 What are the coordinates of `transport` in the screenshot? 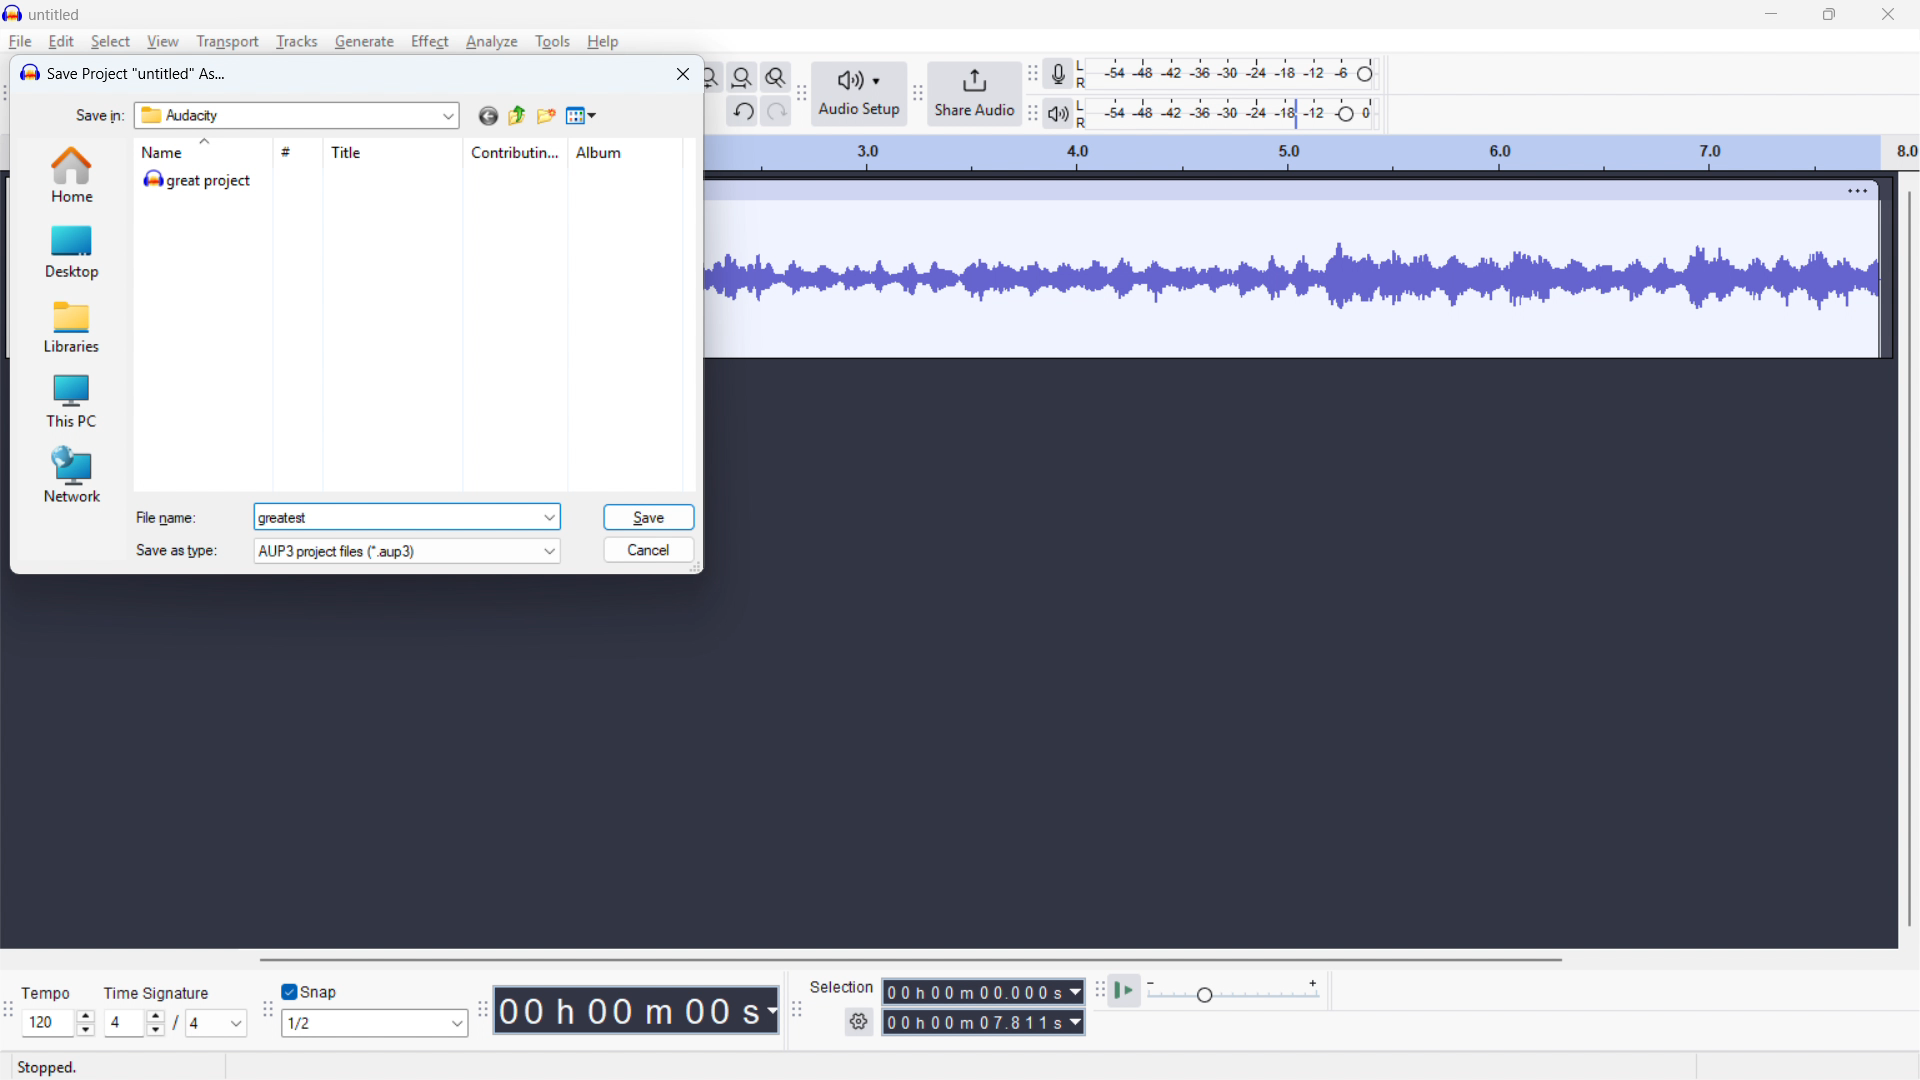 It's located at (228, 42).